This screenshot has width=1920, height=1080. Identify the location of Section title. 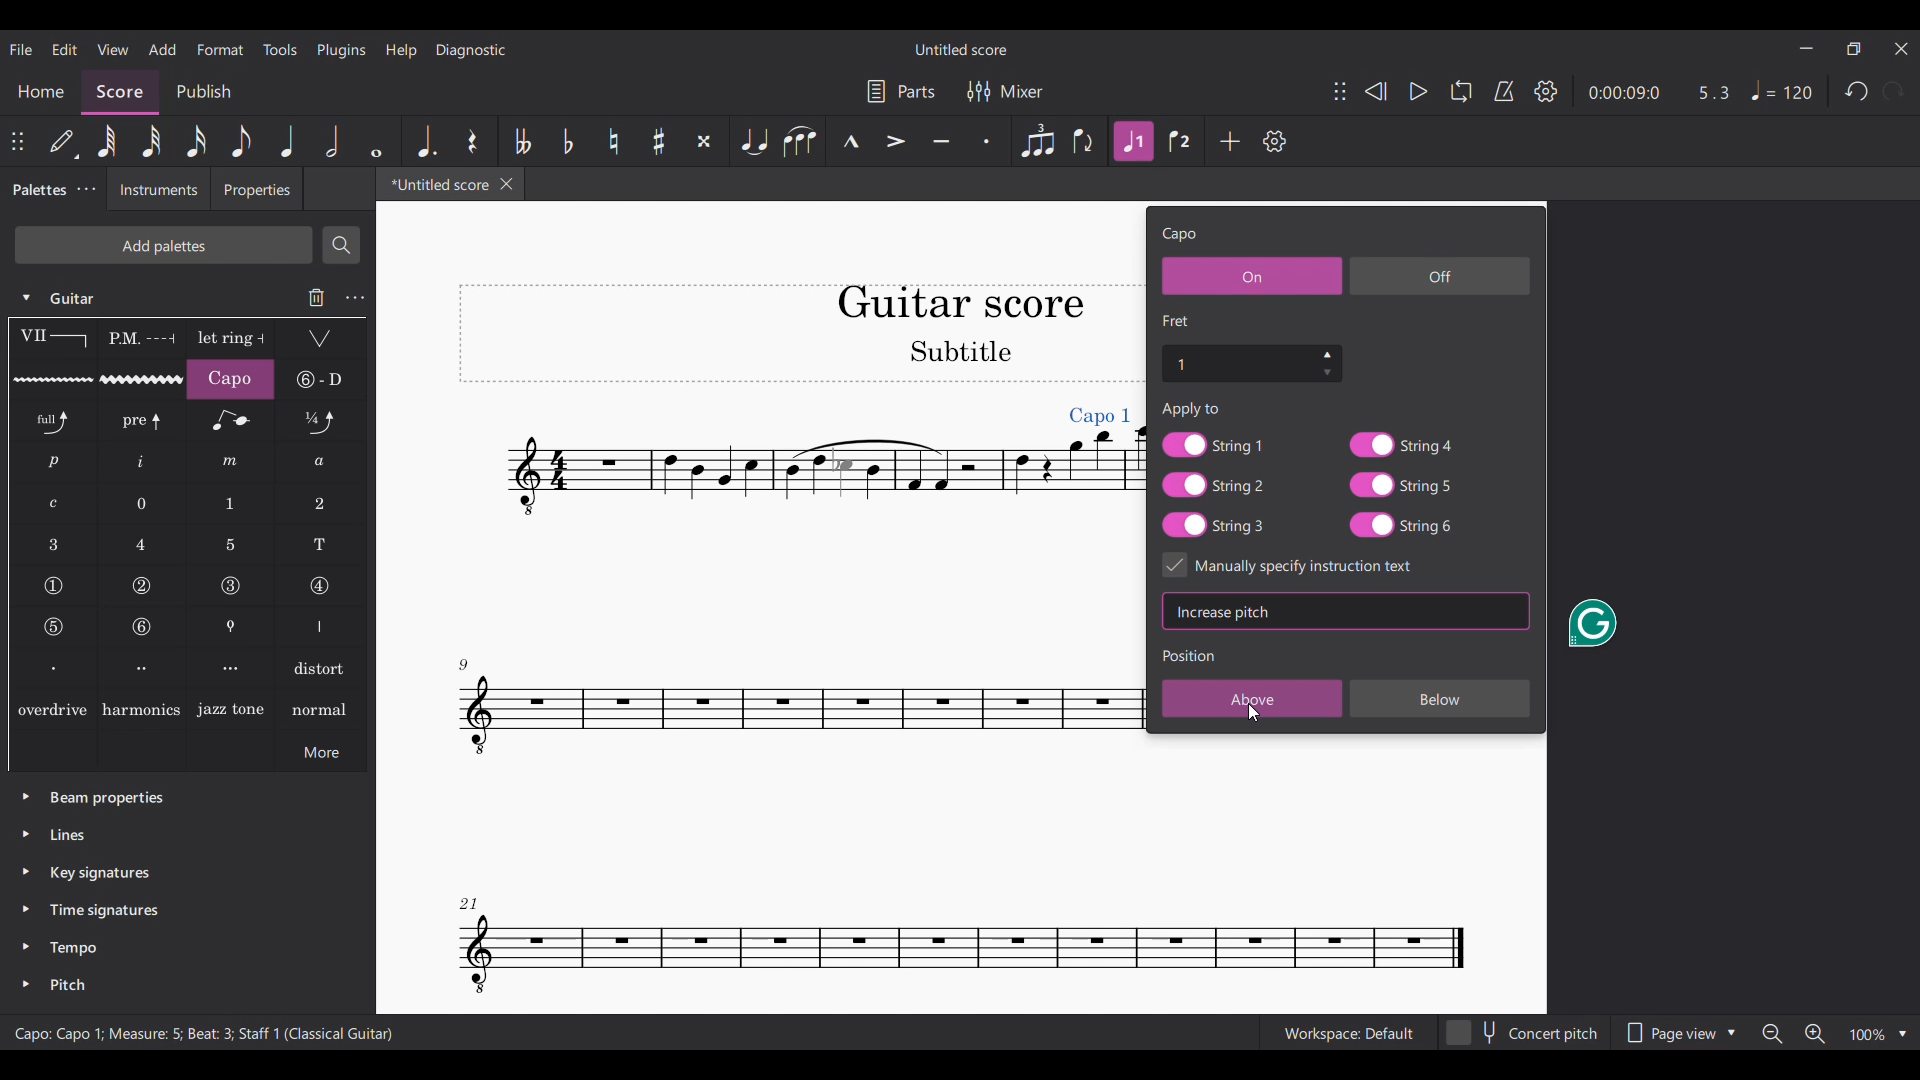
(1190, 654).